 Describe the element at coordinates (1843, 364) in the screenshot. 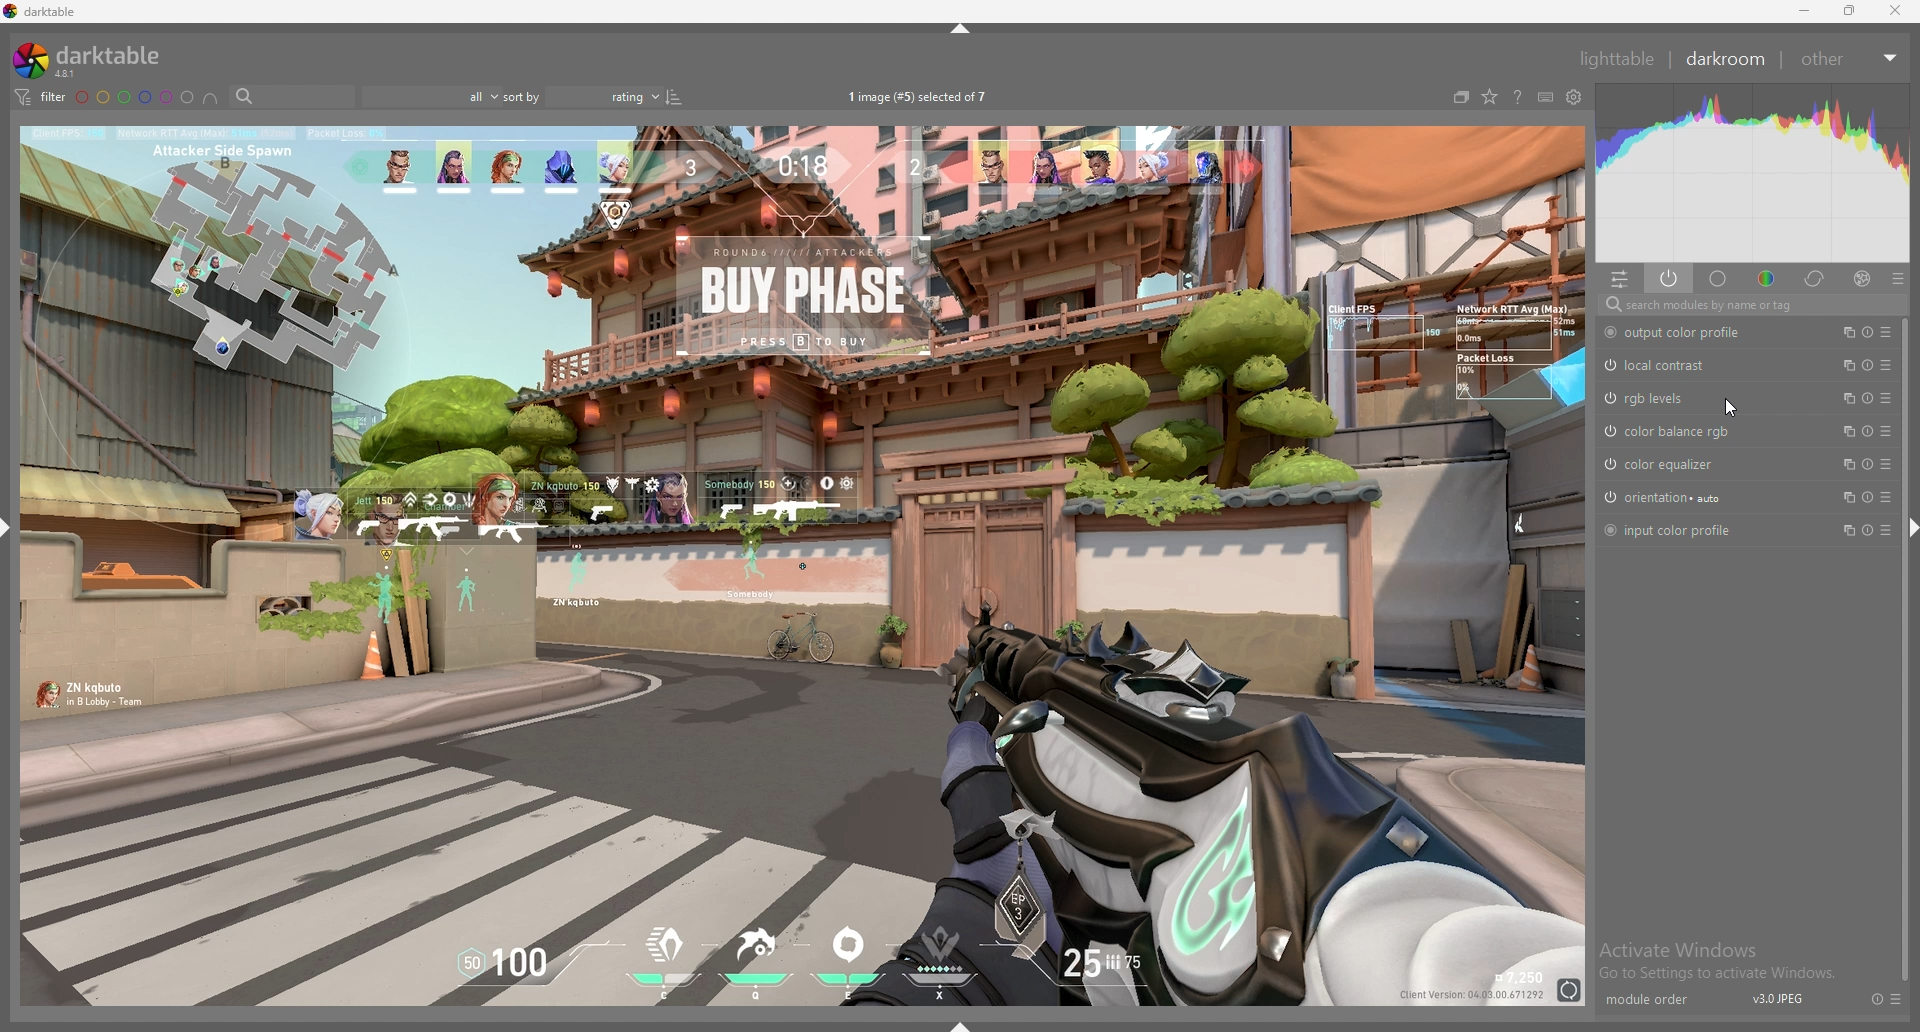

I see `multiple instances action` at that location.